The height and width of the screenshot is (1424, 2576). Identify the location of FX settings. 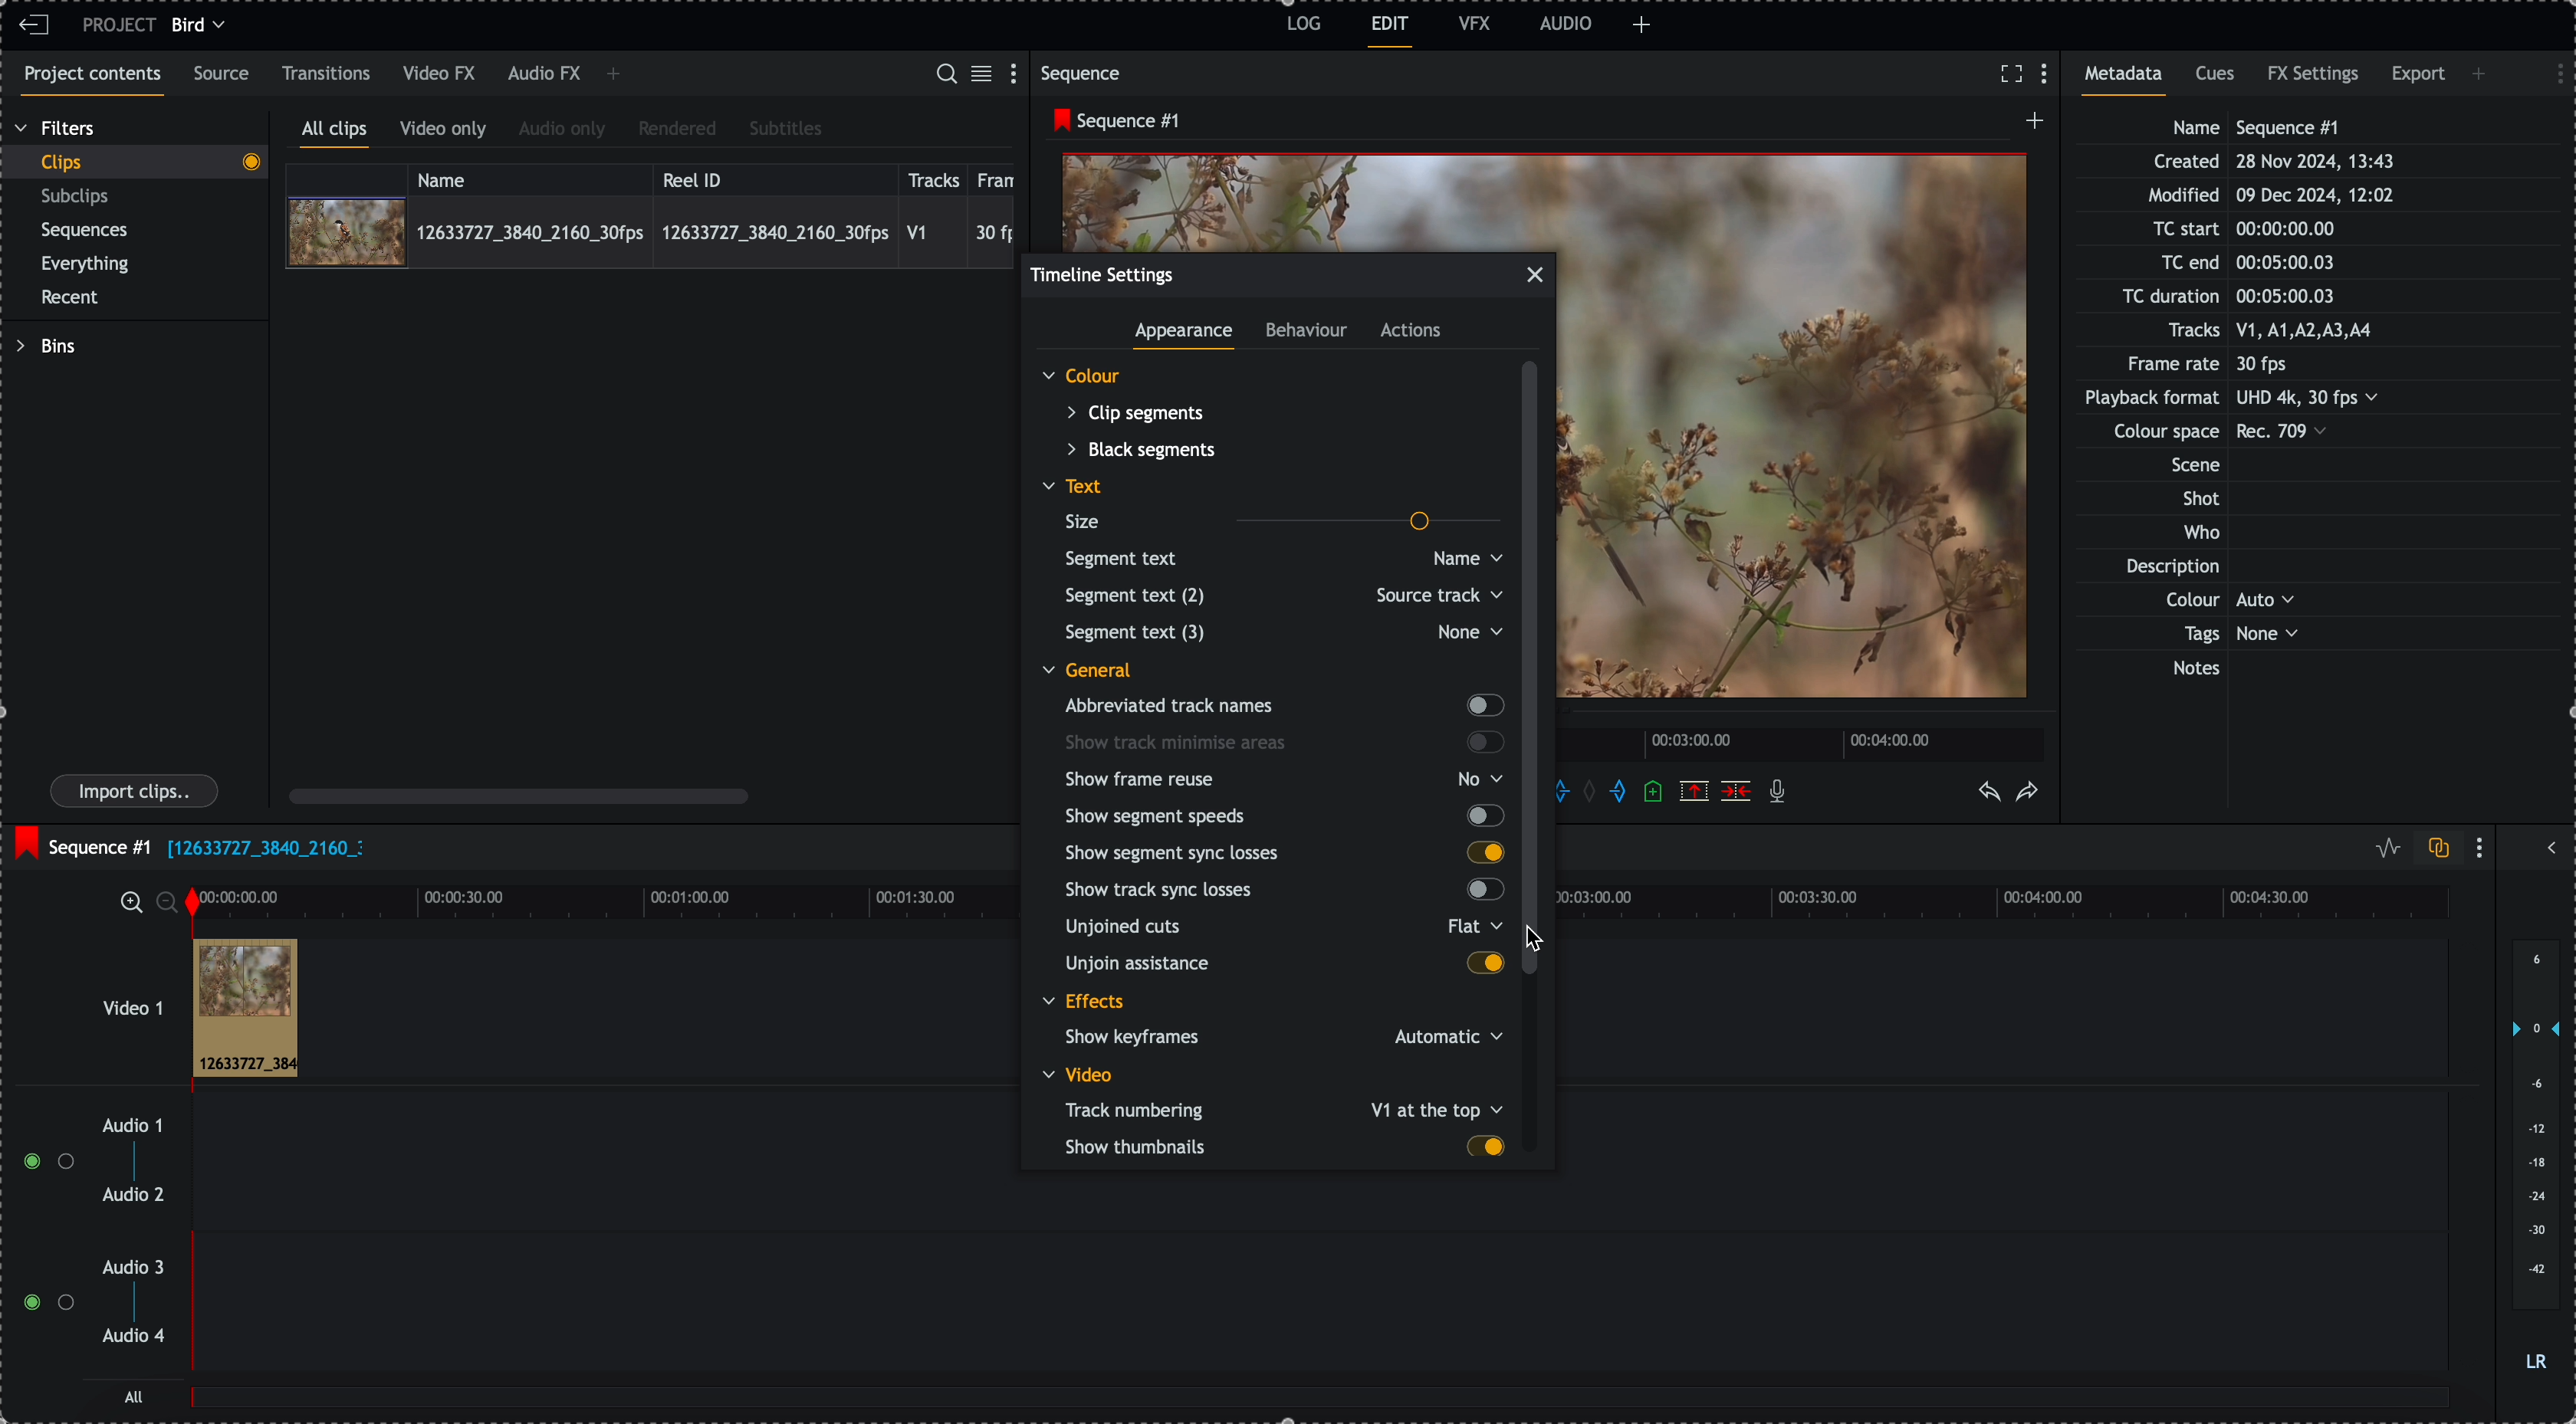
(2315, 77).